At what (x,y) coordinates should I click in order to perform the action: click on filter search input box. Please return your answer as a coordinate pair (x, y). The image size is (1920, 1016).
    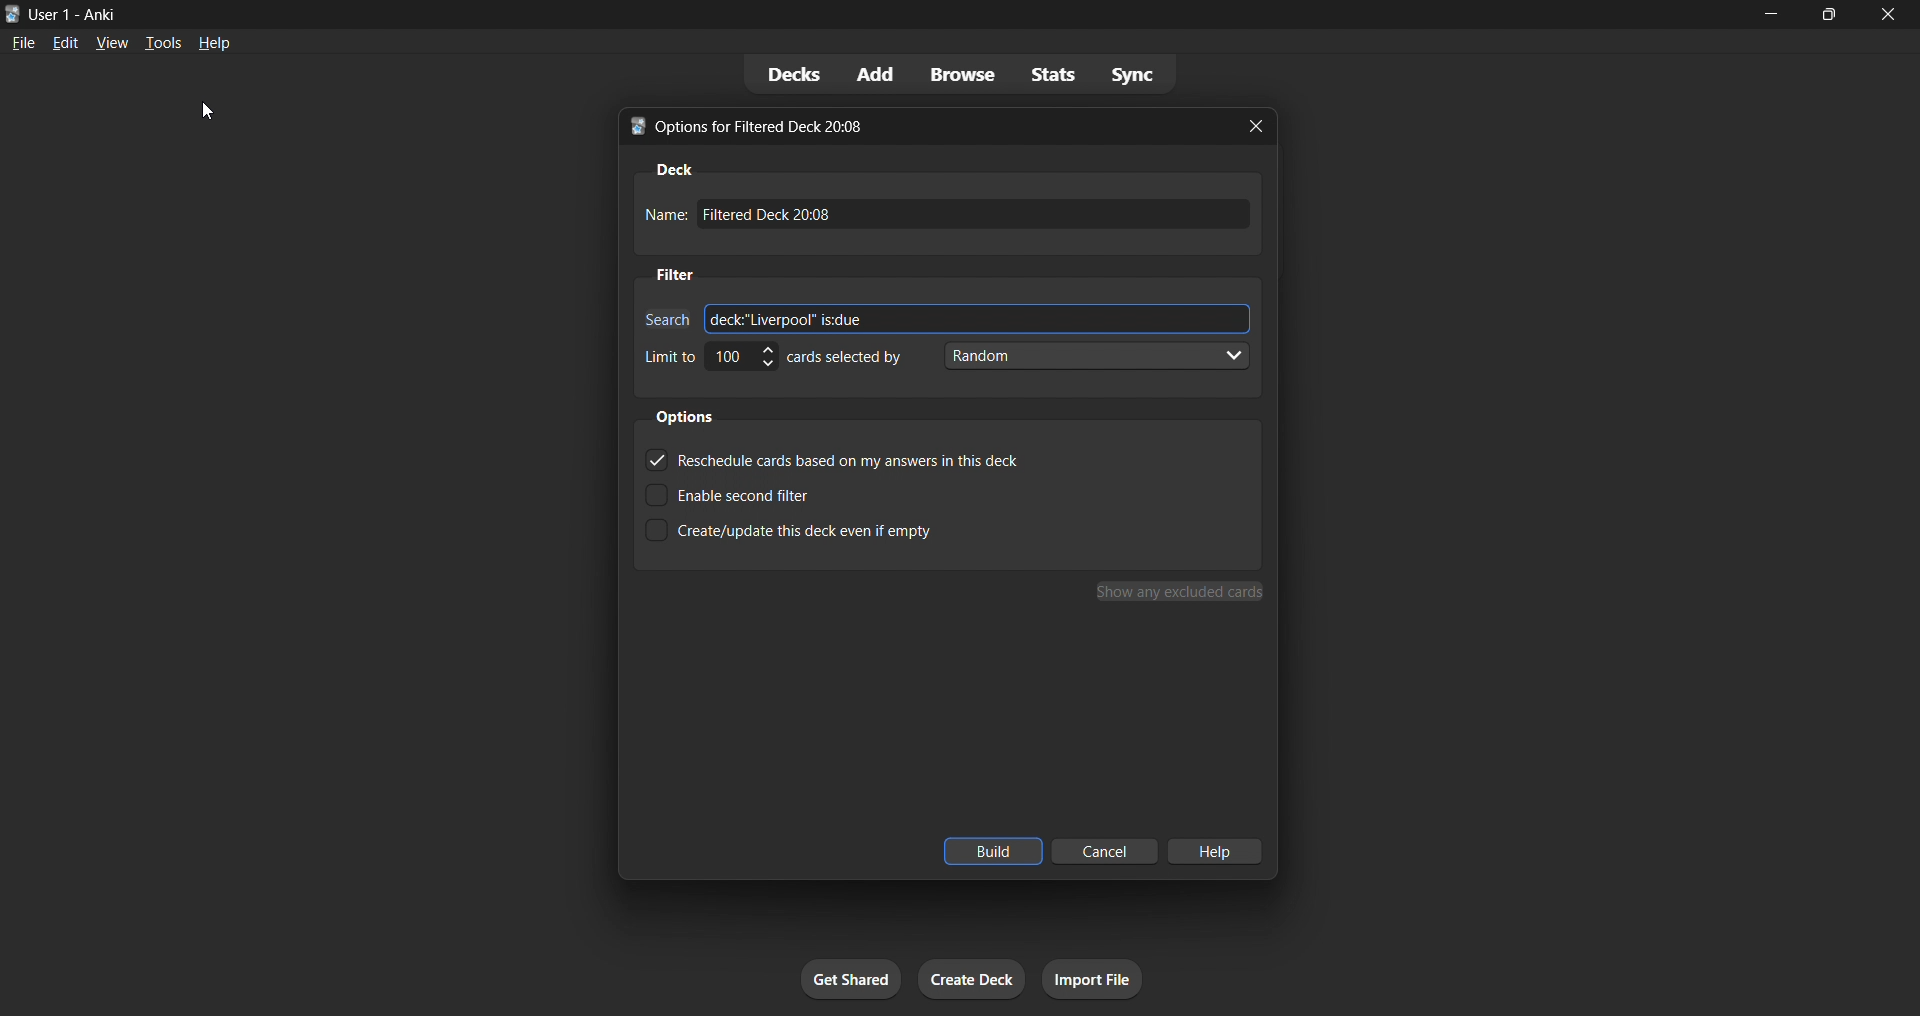
    Looking at the image, I should click on (980, 319).